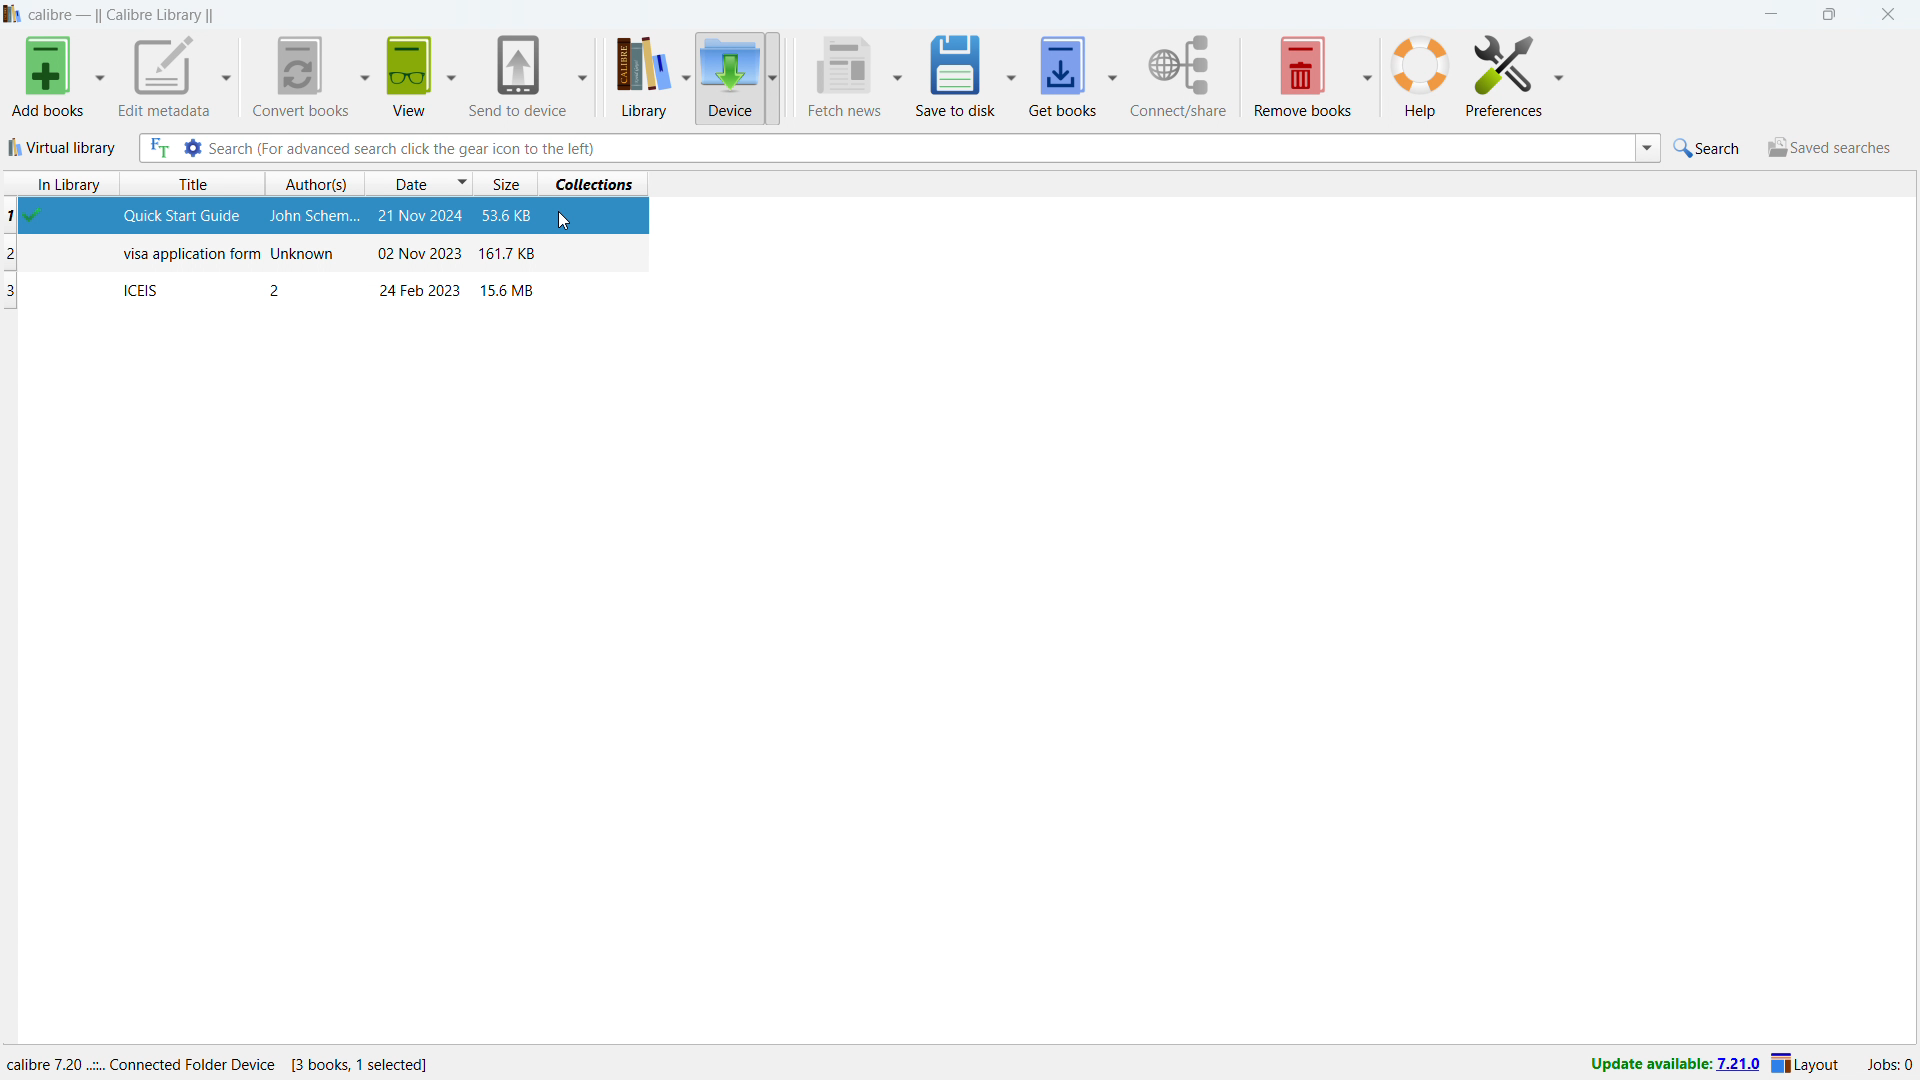  Describe the element at coordinates (192, 148) in the screenshot. I see `advanced search` at that location.